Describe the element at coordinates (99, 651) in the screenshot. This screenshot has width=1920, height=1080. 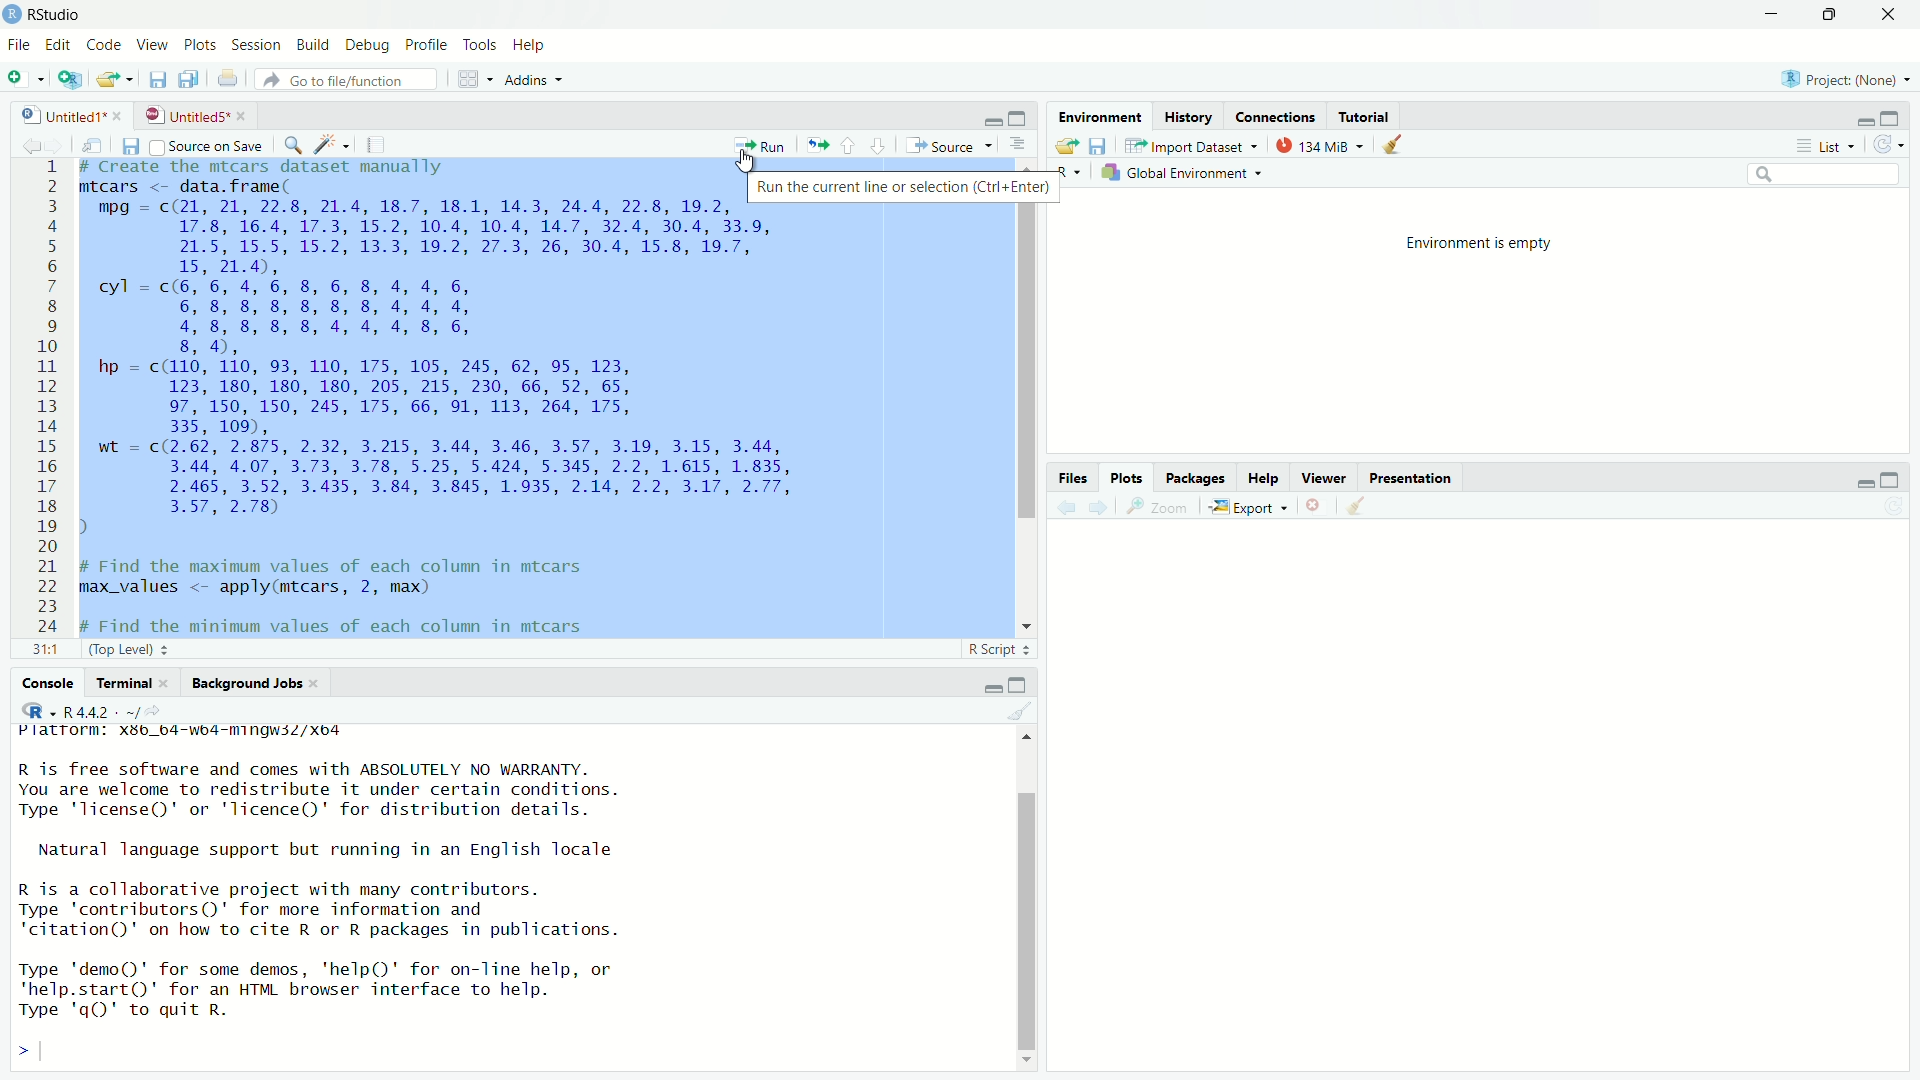
I see `30:1 (Top Level) +` at that location.